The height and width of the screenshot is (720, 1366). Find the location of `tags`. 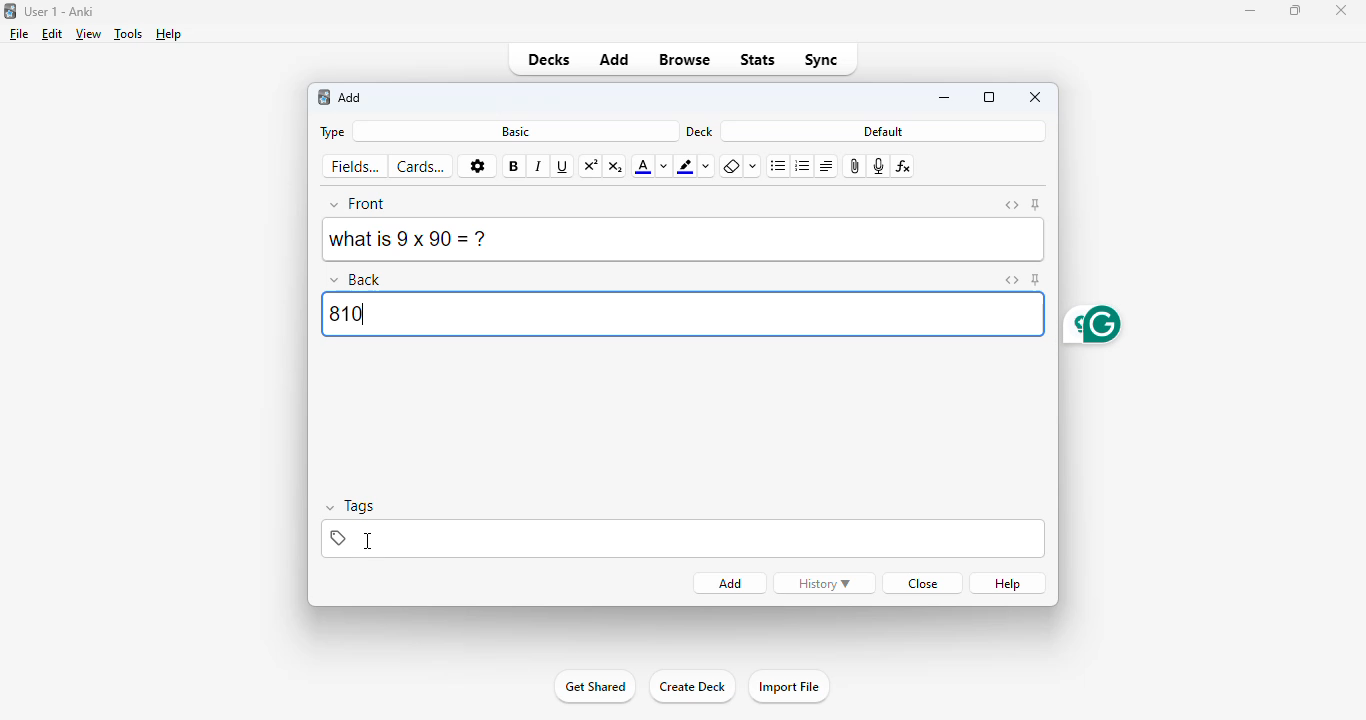

tags is located at coordinates (353, 507).